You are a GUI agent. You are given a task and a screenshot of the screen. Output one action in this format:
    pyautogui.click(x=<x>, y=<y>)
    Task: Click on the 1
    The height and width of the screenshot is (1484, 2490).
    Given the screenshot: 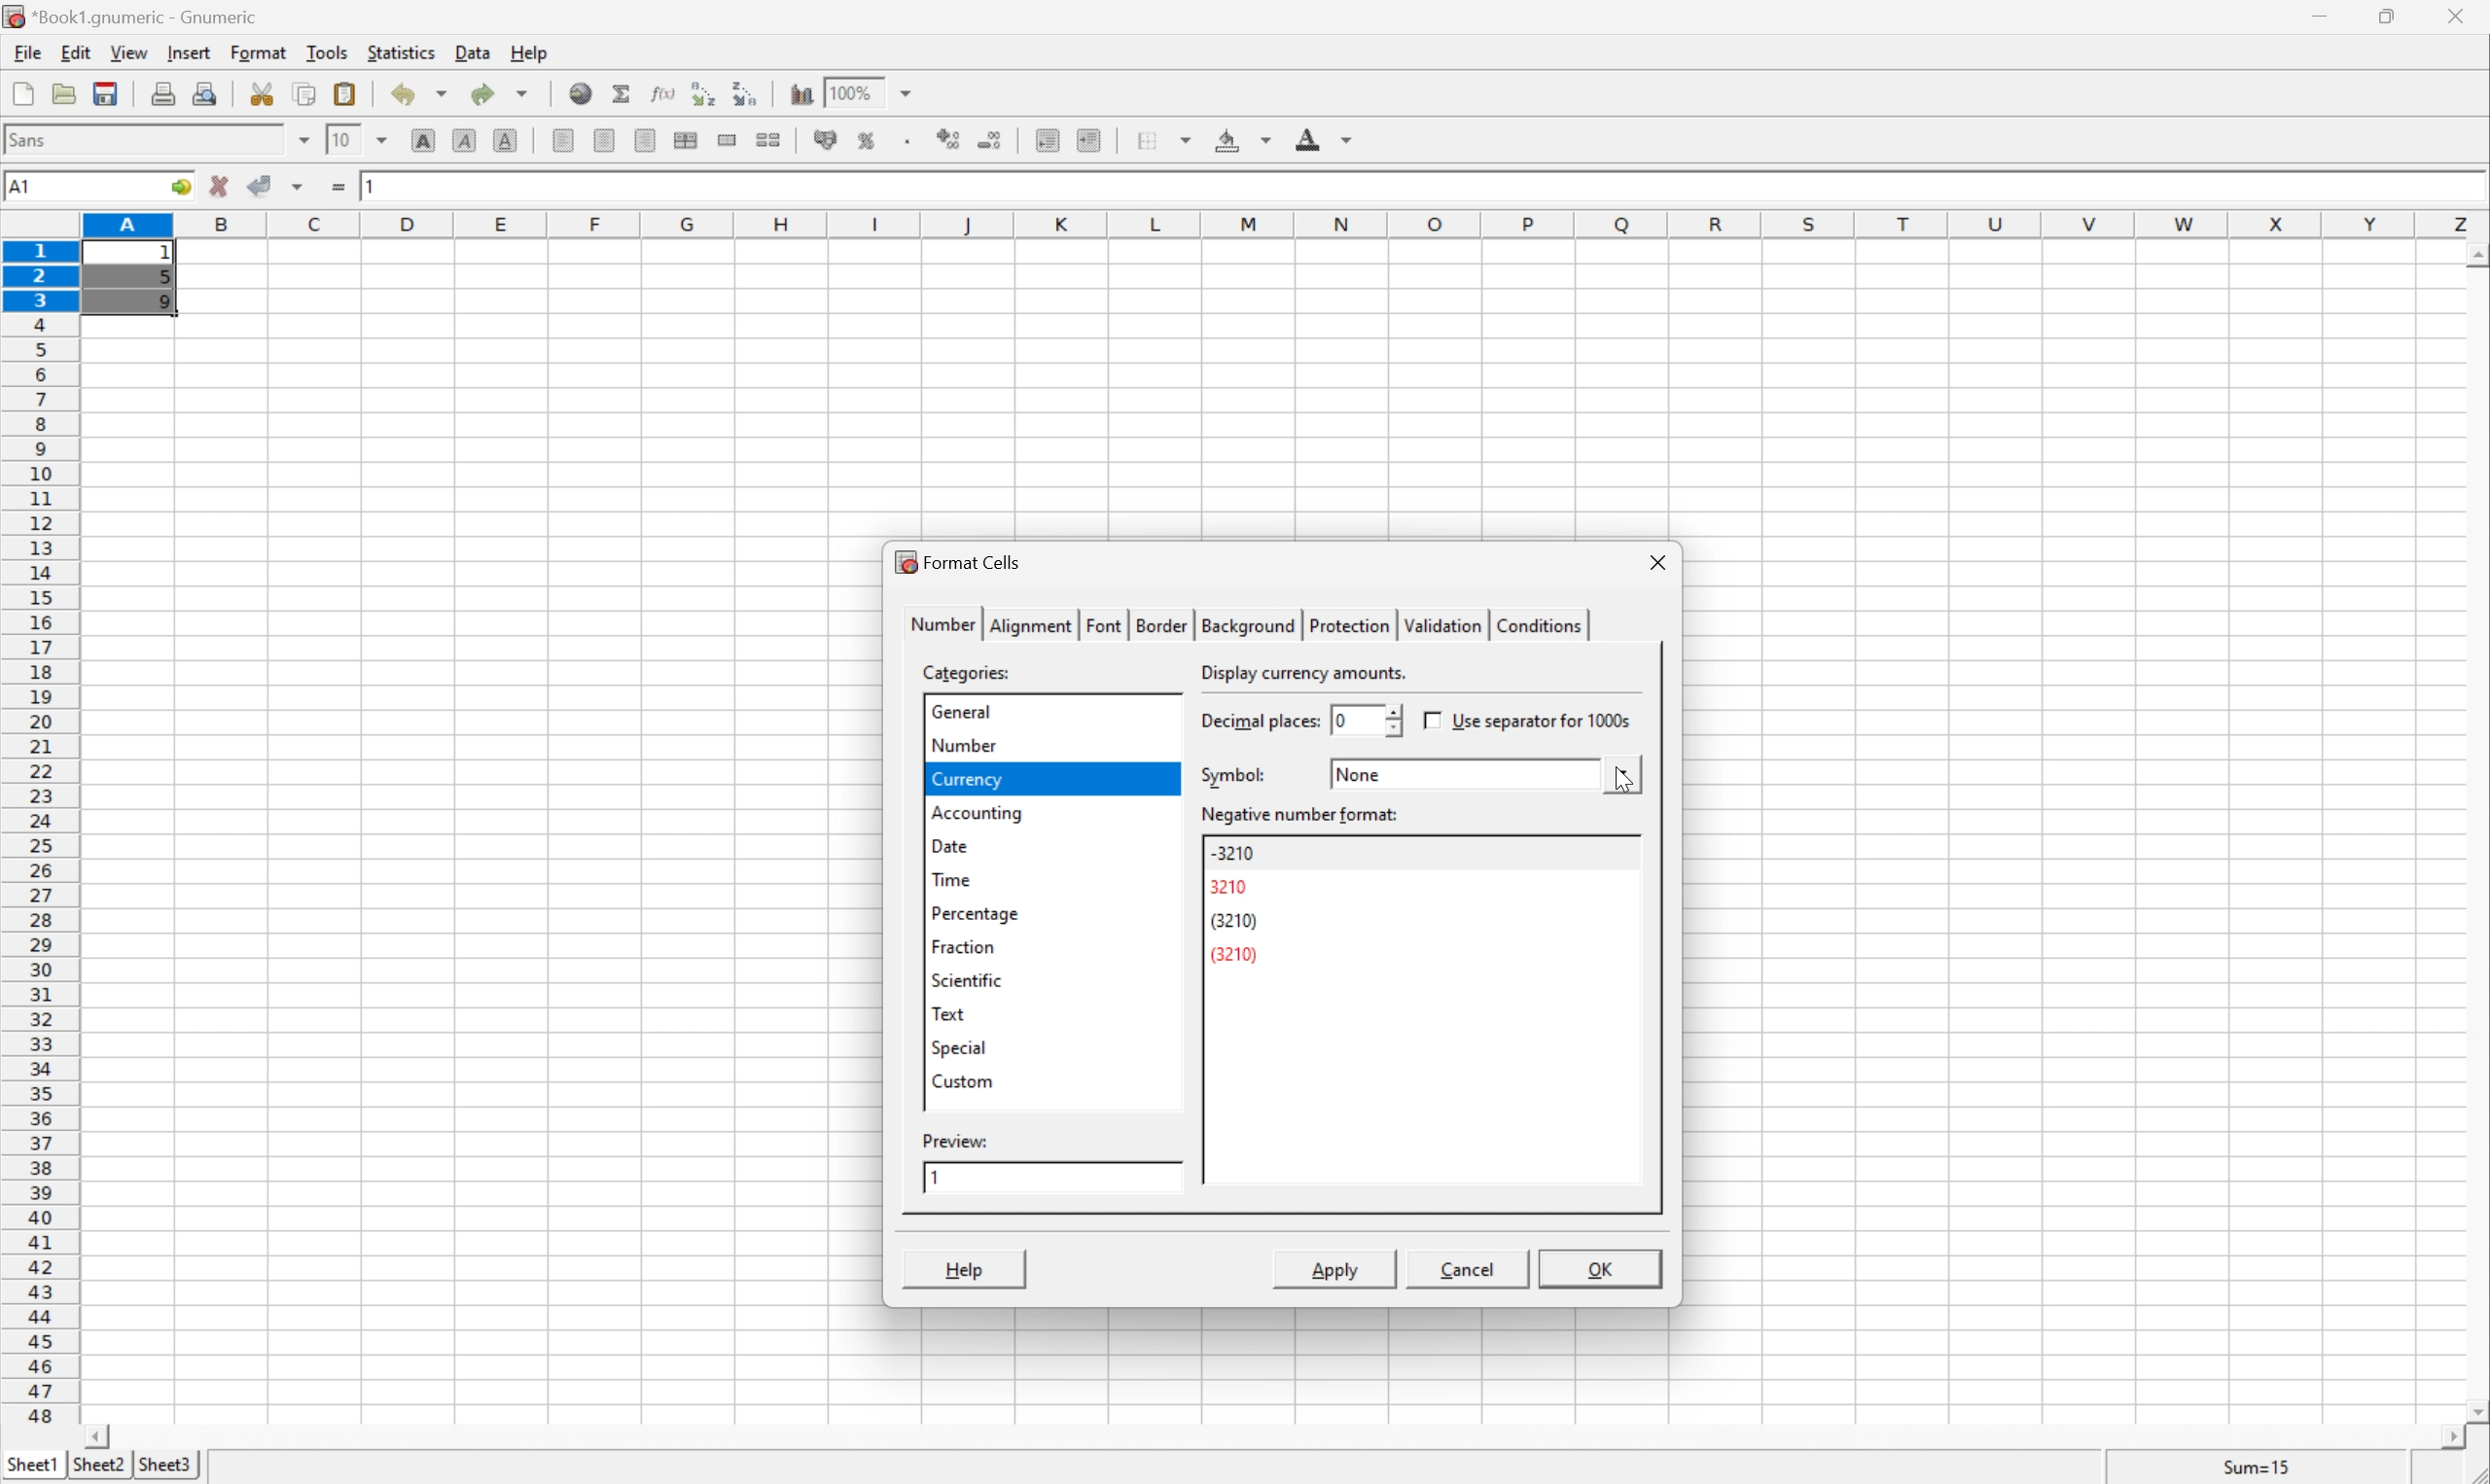 What is the action you would take?
    pyautogui.click(x=374, y=183)
    